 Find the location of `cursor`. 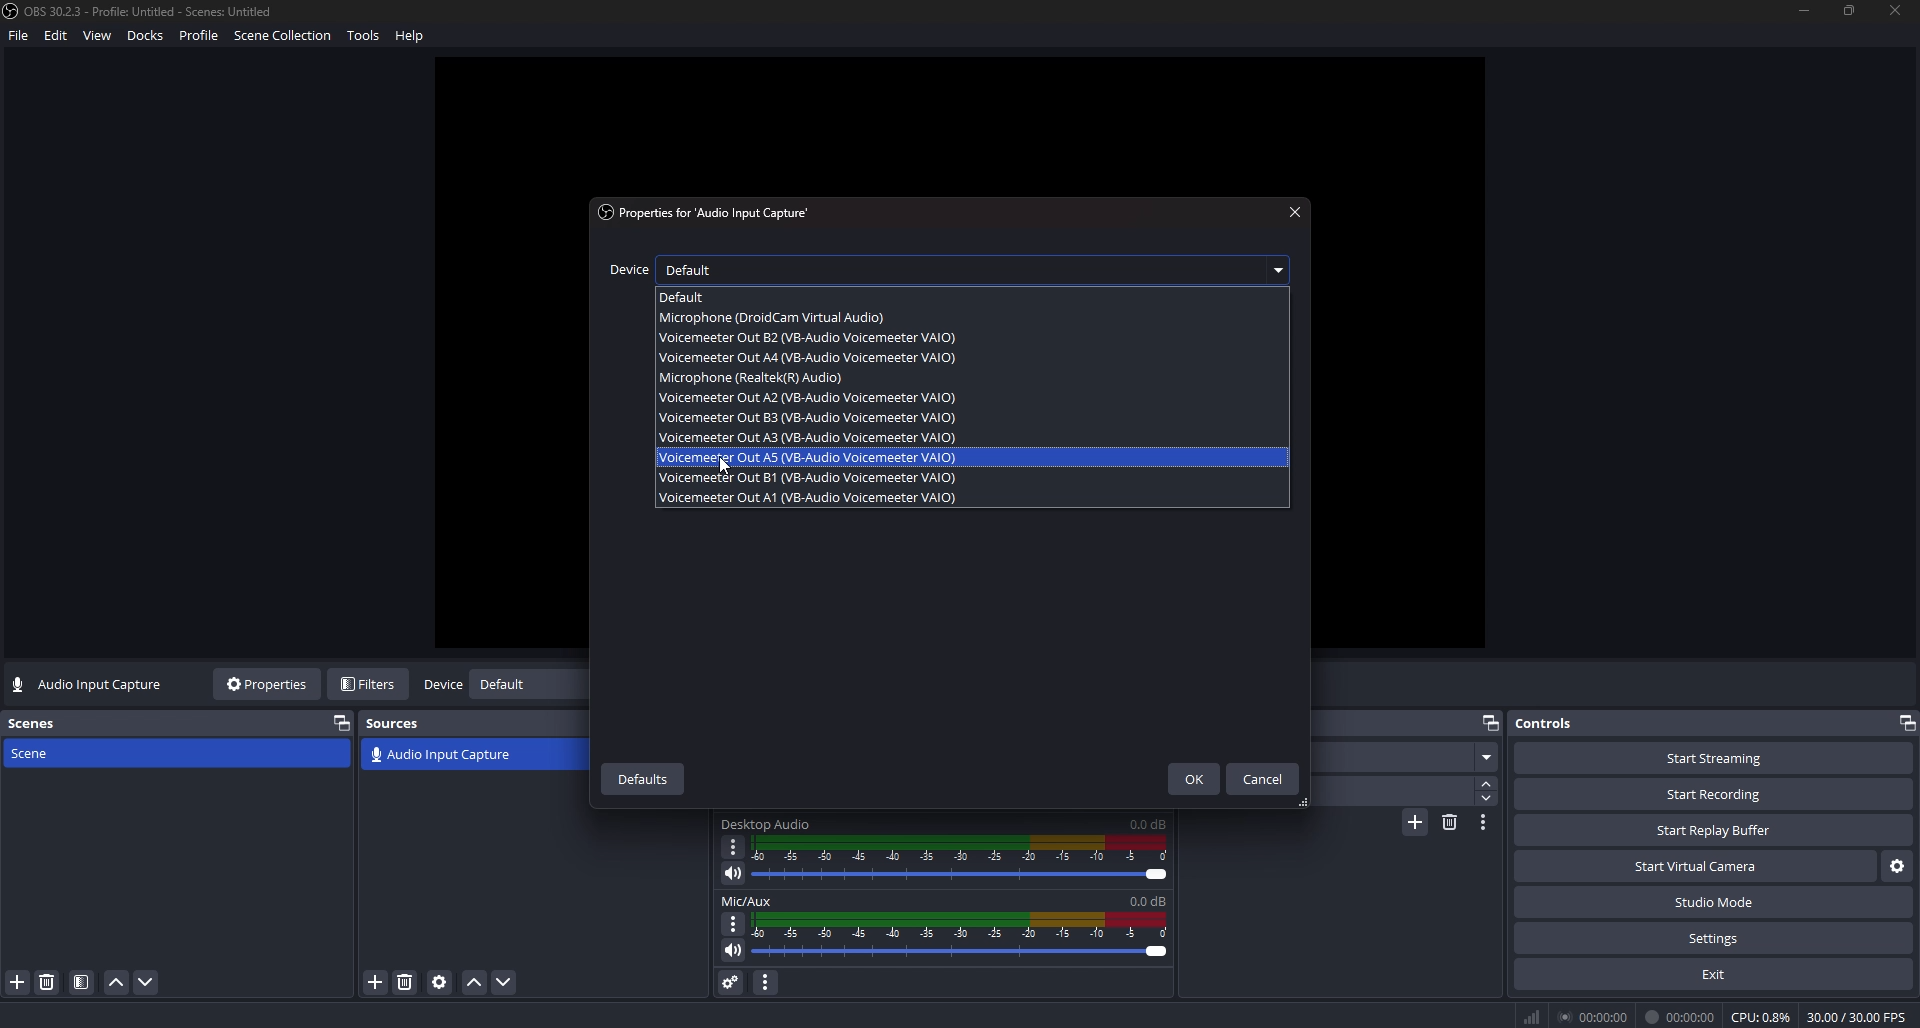

cursor is located at coordinates (724, 468).